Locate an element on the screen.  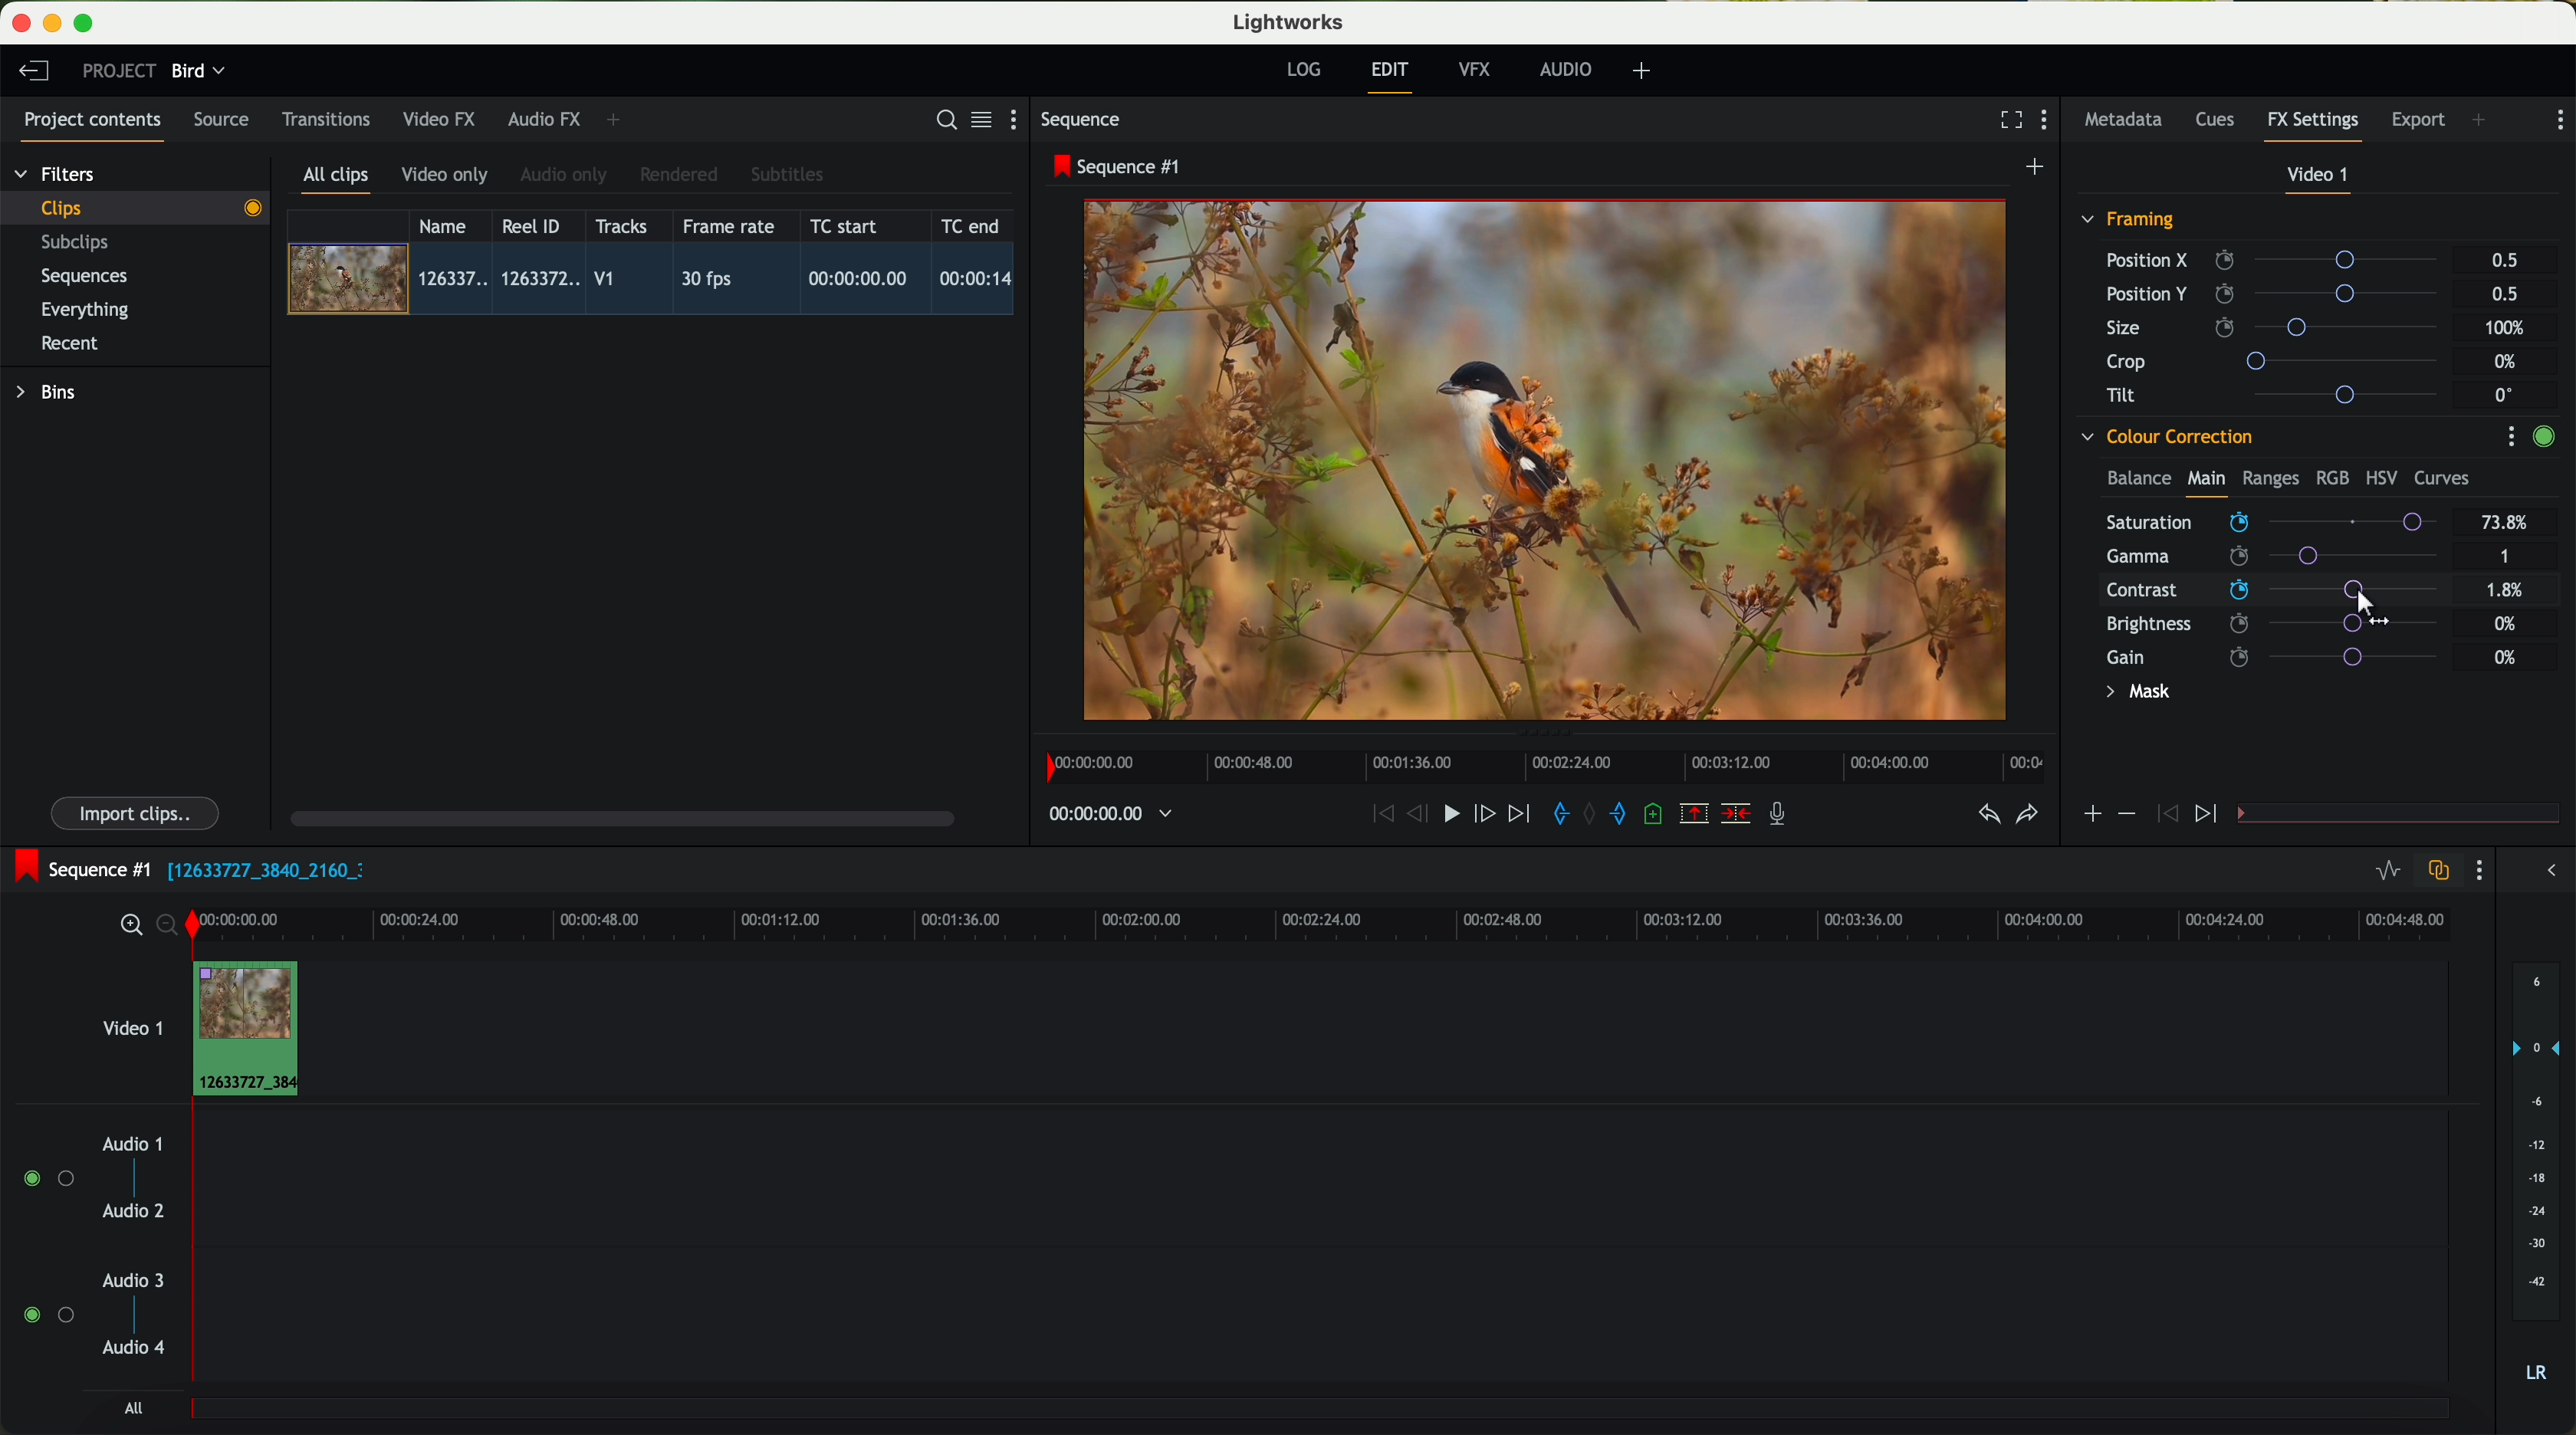
minimize program is located at coordinates (56, 24).